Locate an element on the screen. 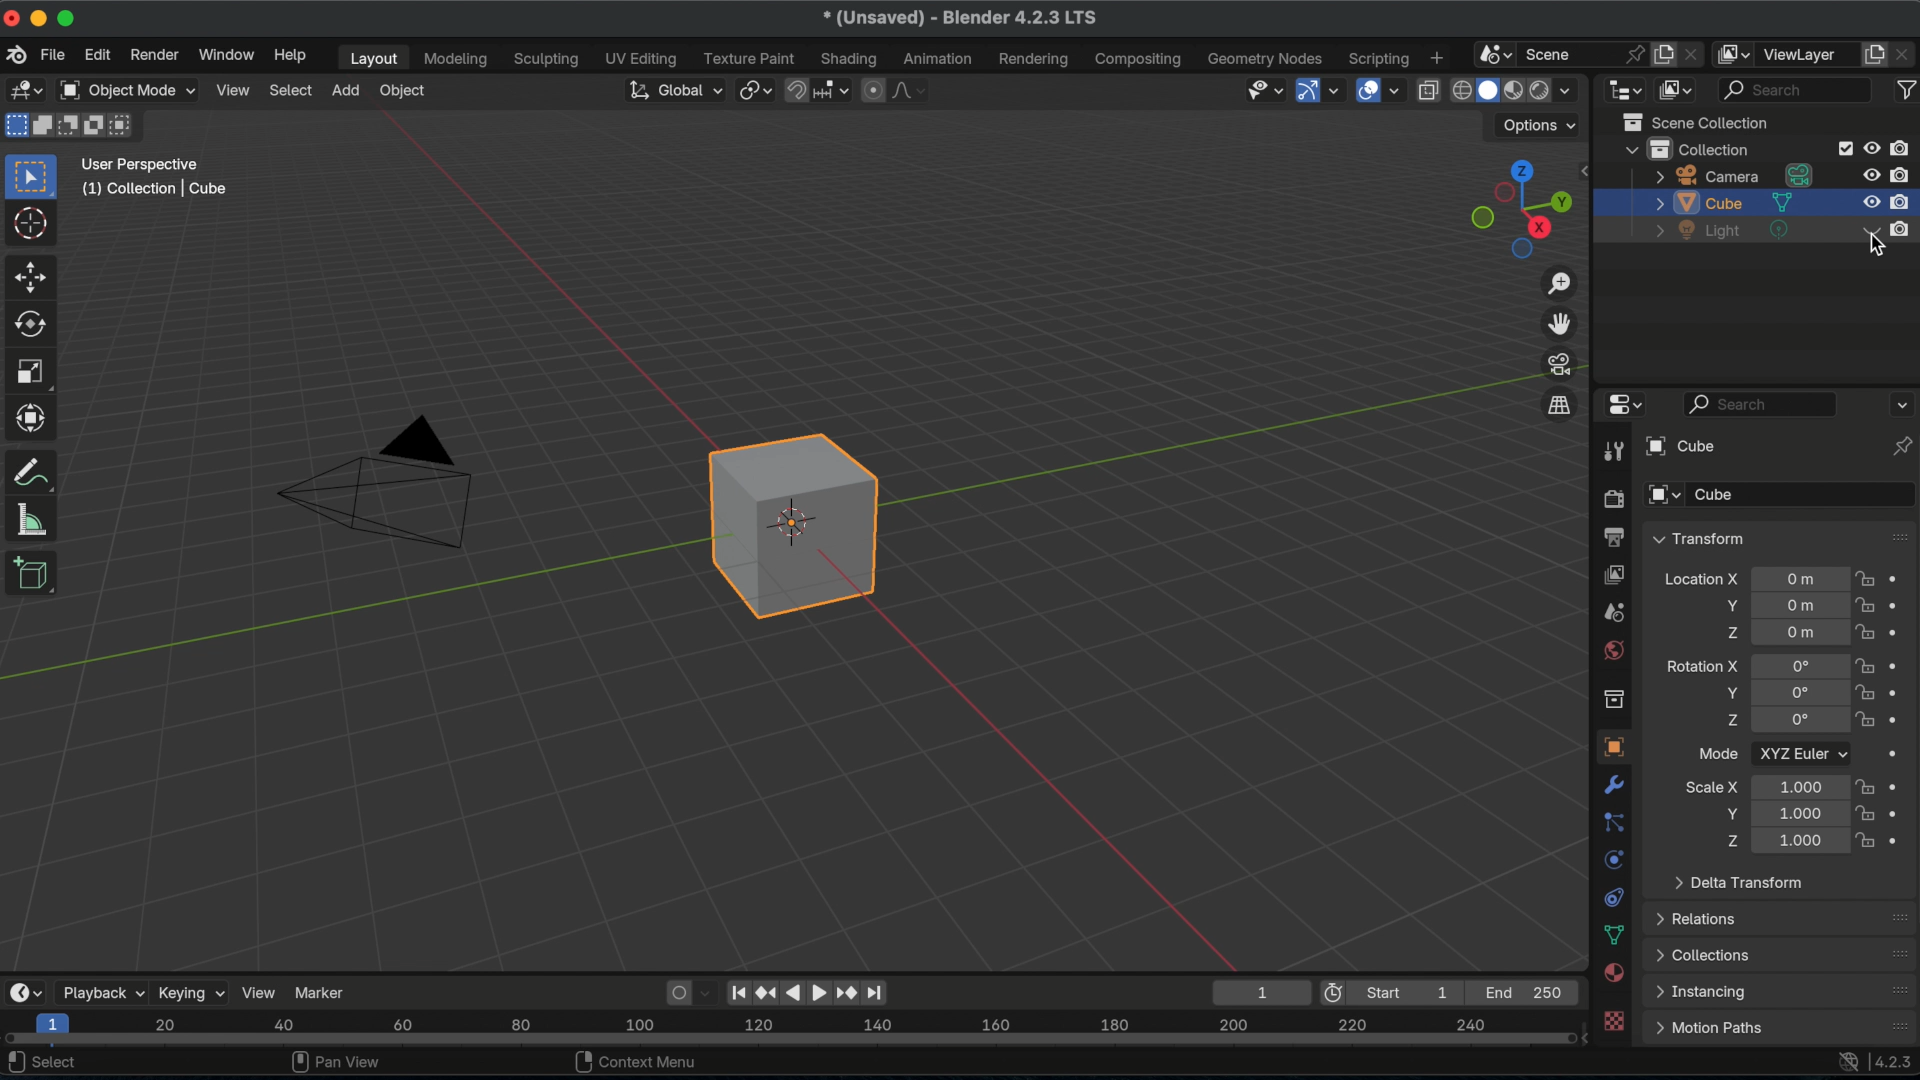  timeline is located at coordinates (793, 1029).